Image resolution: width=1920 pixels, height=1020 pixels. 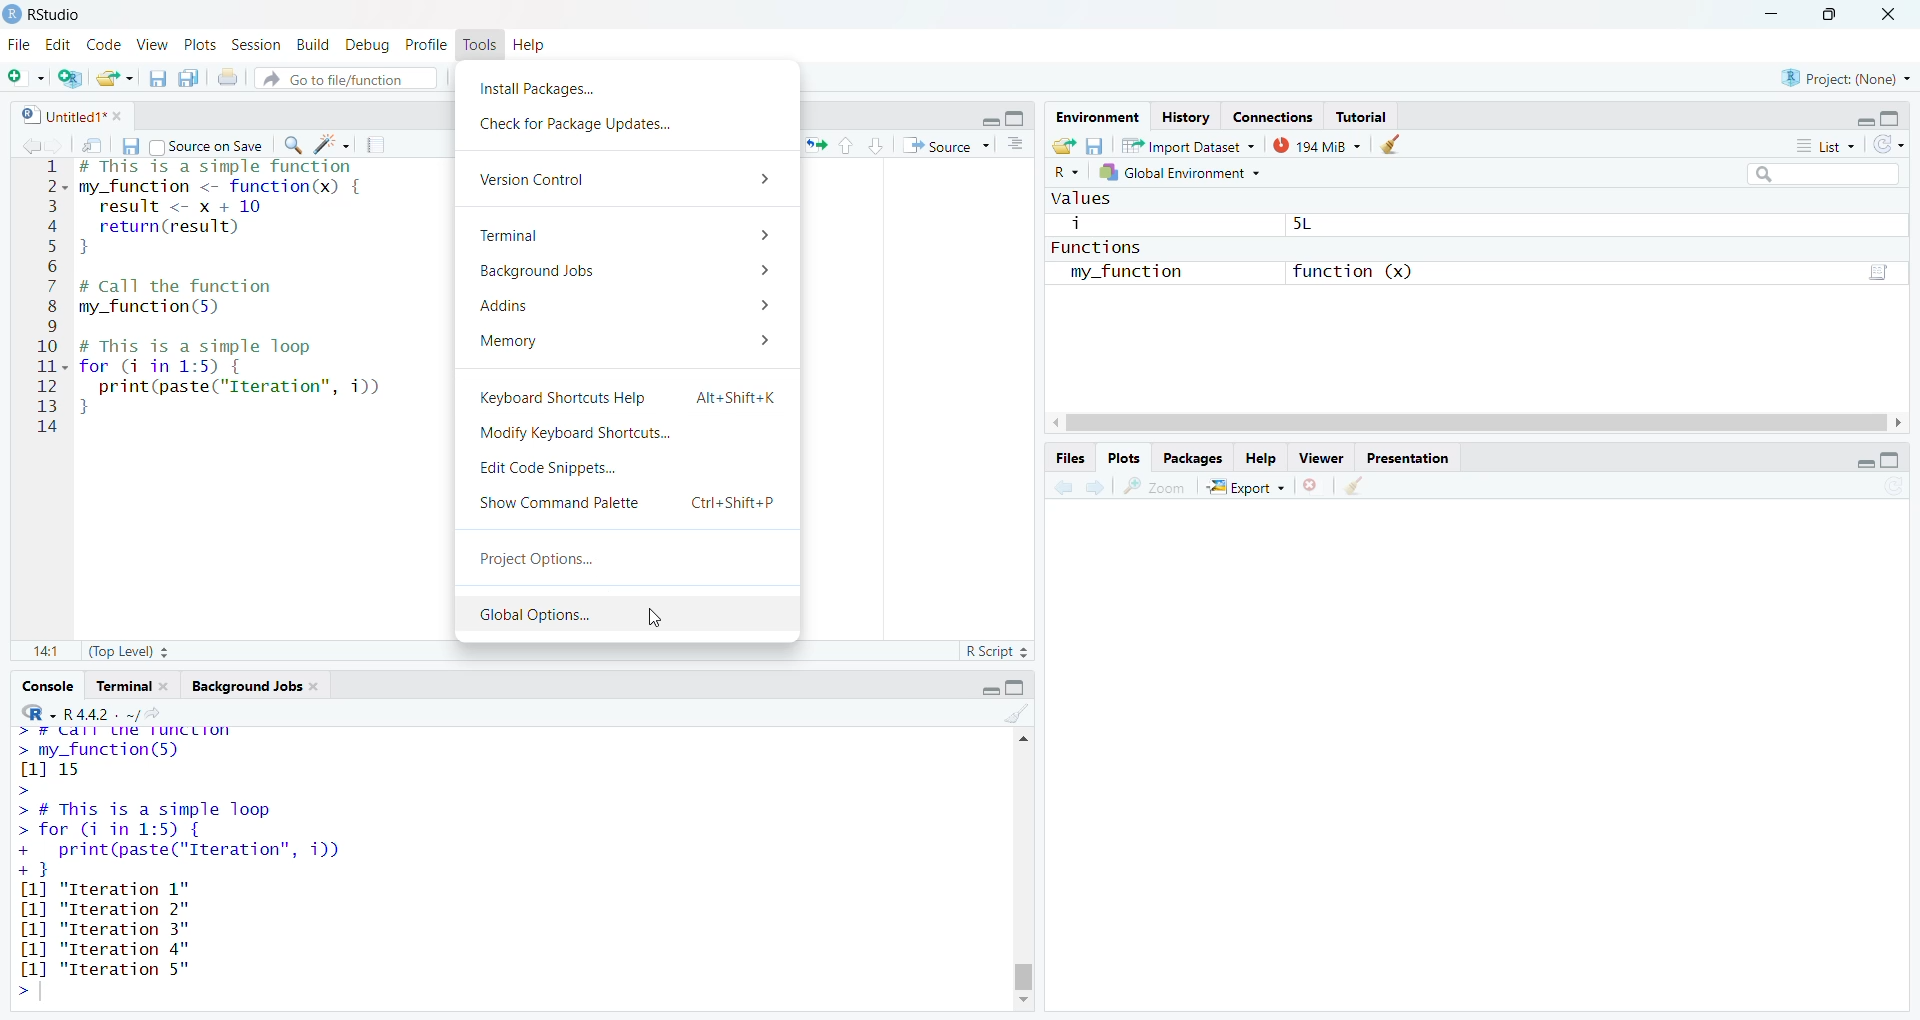 What do you see at coordinates (544, 560) in the screenshot?
I see `Project Options...` at bounding box center [544, 560].